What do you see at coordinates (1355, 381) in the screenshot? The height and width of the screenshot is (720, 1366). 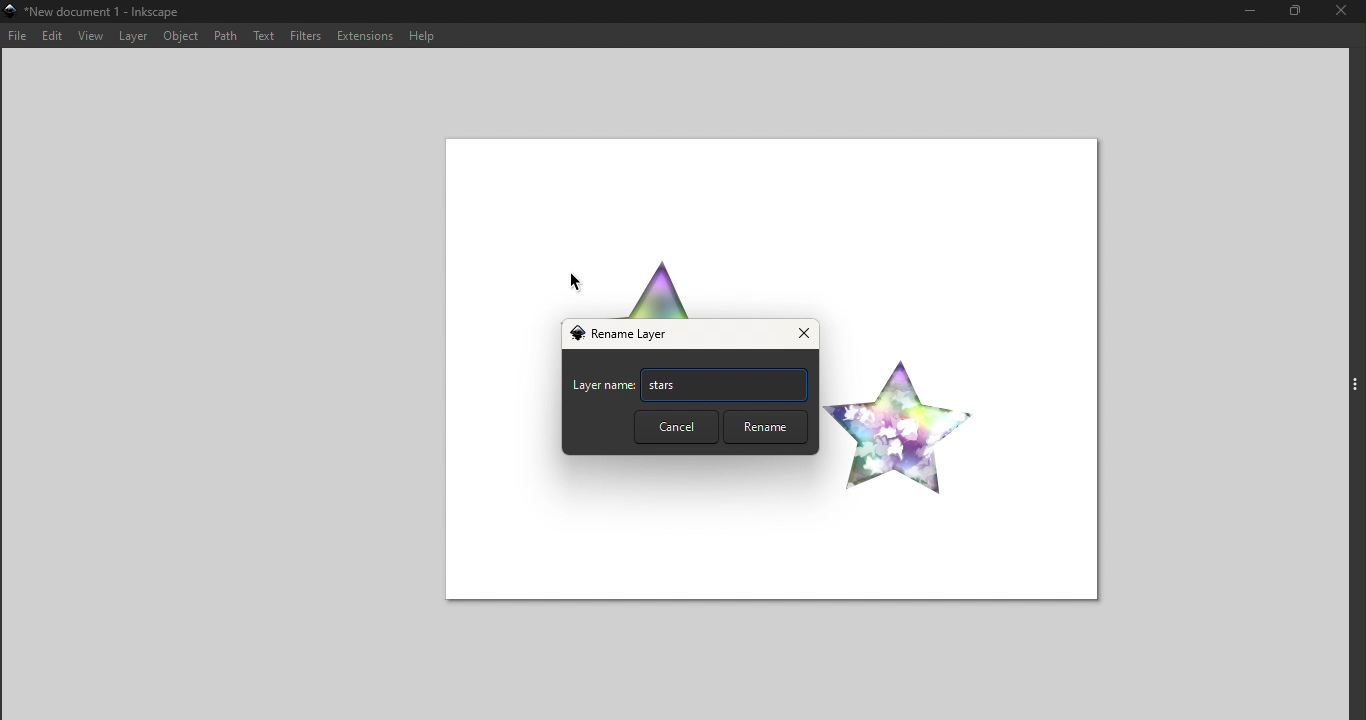 I see `Toggle command layer` at bounding box center [1355, 381].